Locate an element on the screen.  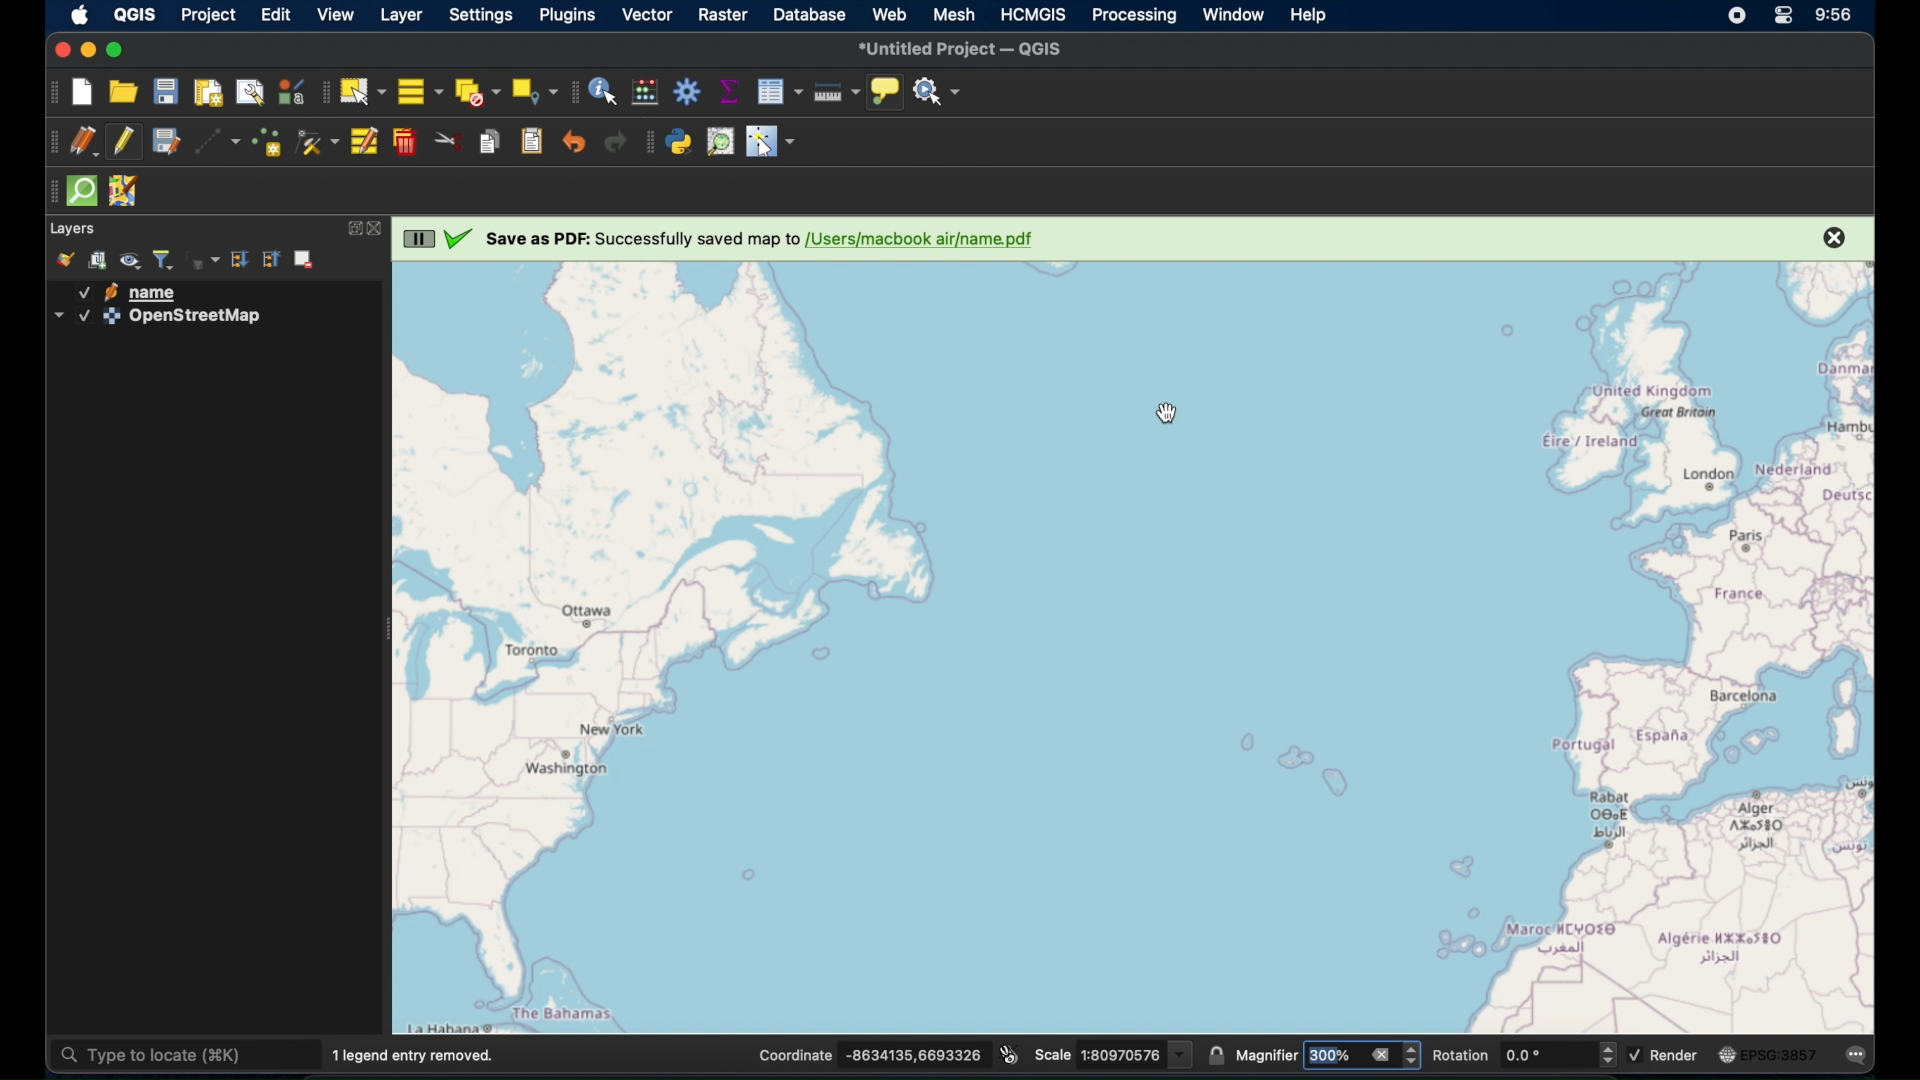
openstreetmap is located at coordinates (158, 319).